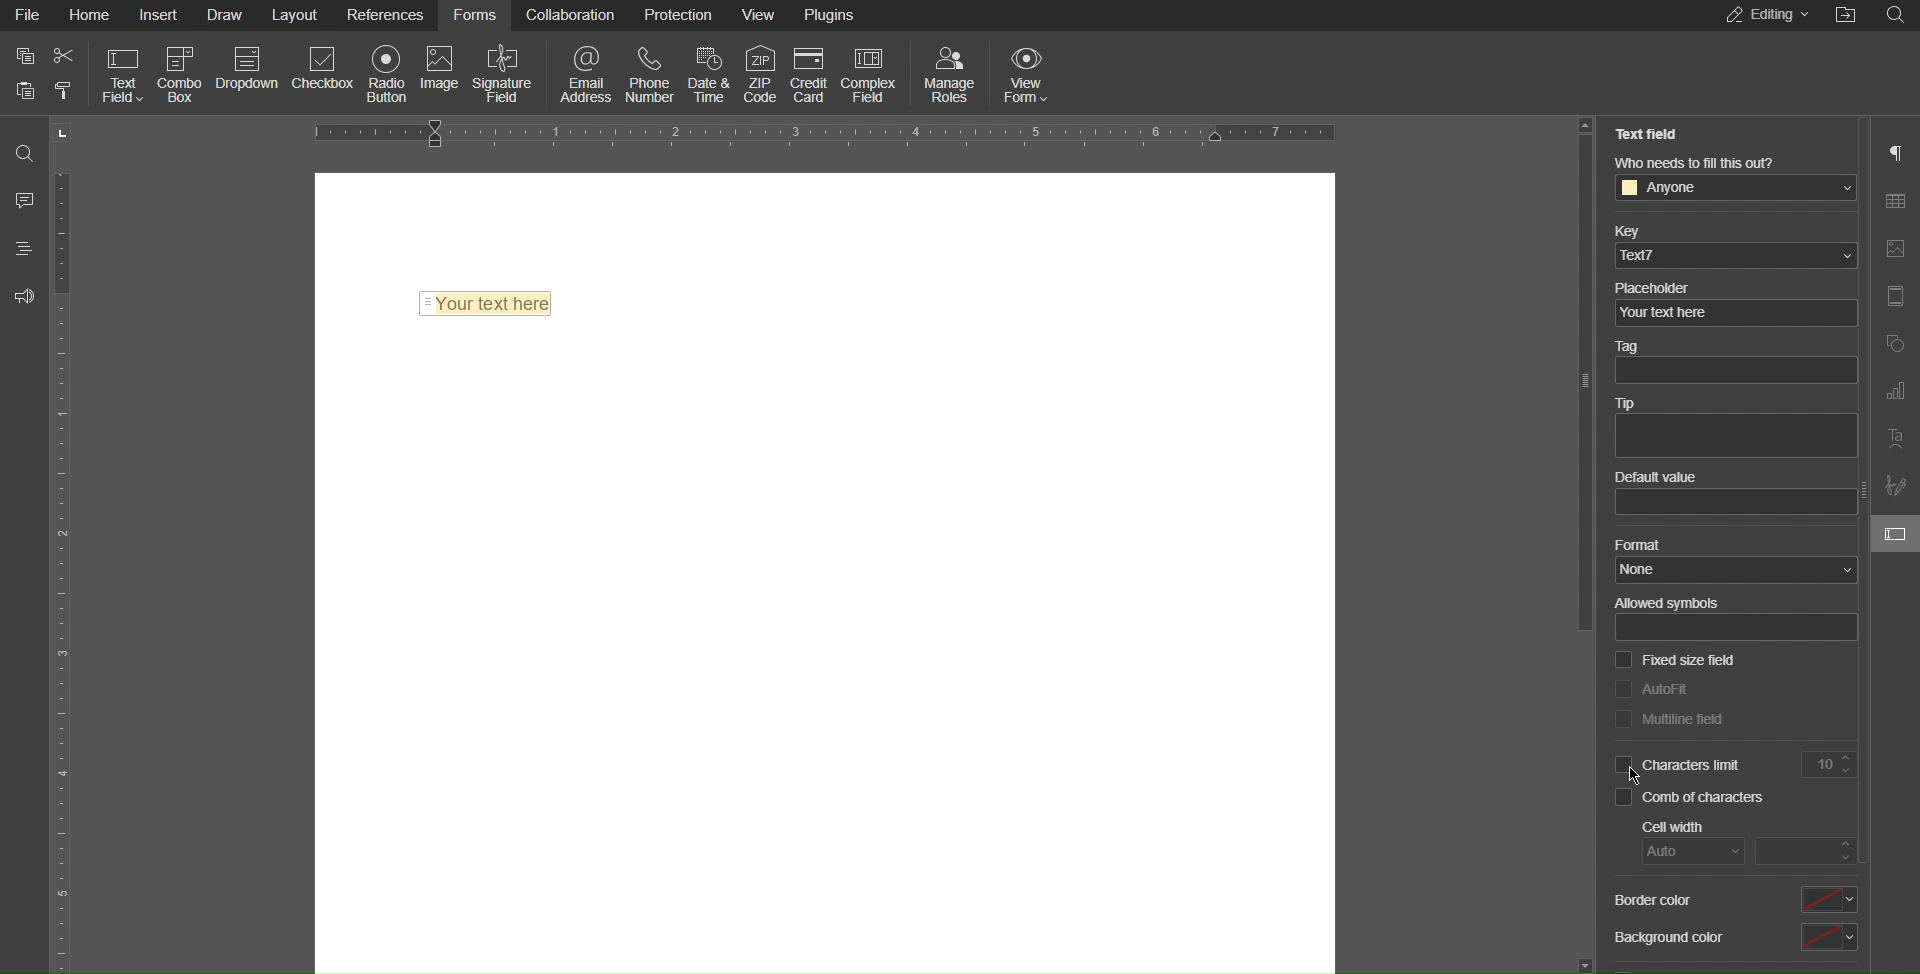 The image size is (1920, 974). What do you see at coordinates (681, 17) in the screenshot?
I see `Protection` at bounding box center [681, 17].